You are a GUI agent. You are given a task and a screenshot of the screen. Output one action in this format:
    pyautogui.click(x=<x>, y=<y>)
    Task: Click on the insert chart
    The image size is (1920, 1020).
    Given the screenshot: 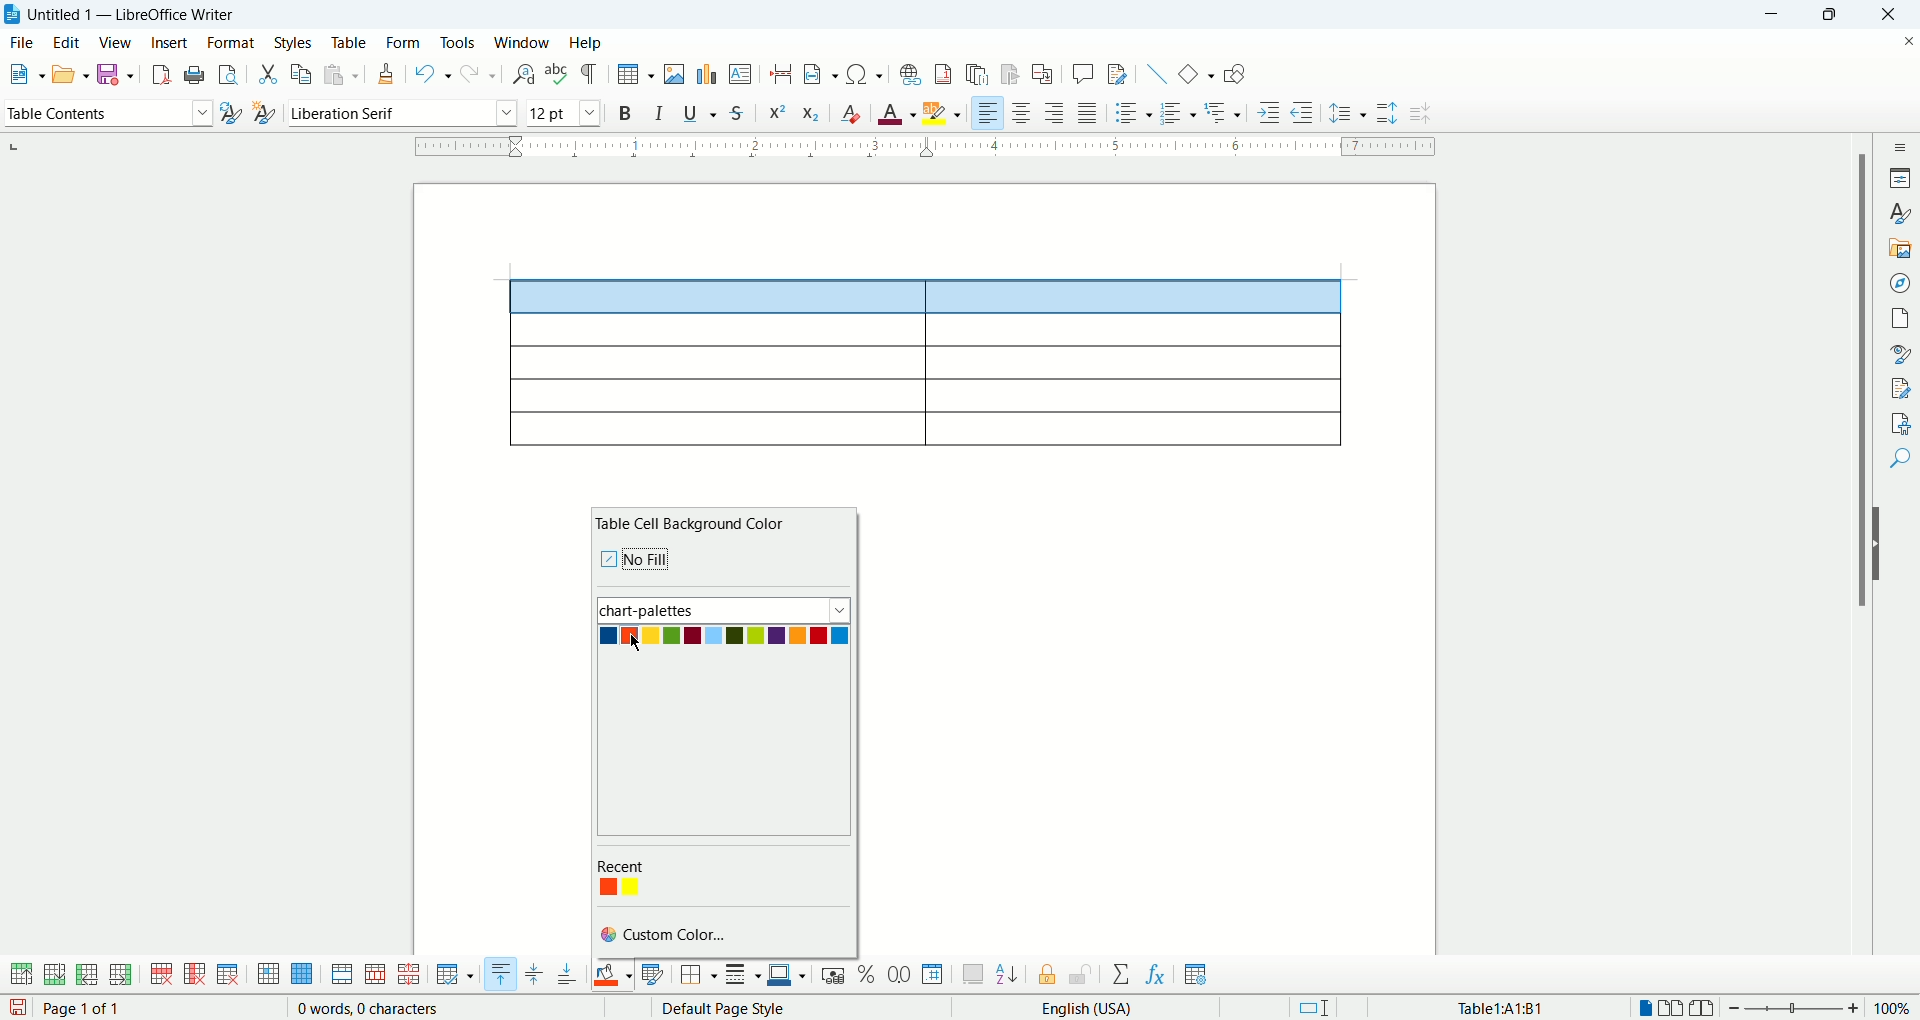 What is the action you would take?
    pyautogui.click(x=706, y=73)
    